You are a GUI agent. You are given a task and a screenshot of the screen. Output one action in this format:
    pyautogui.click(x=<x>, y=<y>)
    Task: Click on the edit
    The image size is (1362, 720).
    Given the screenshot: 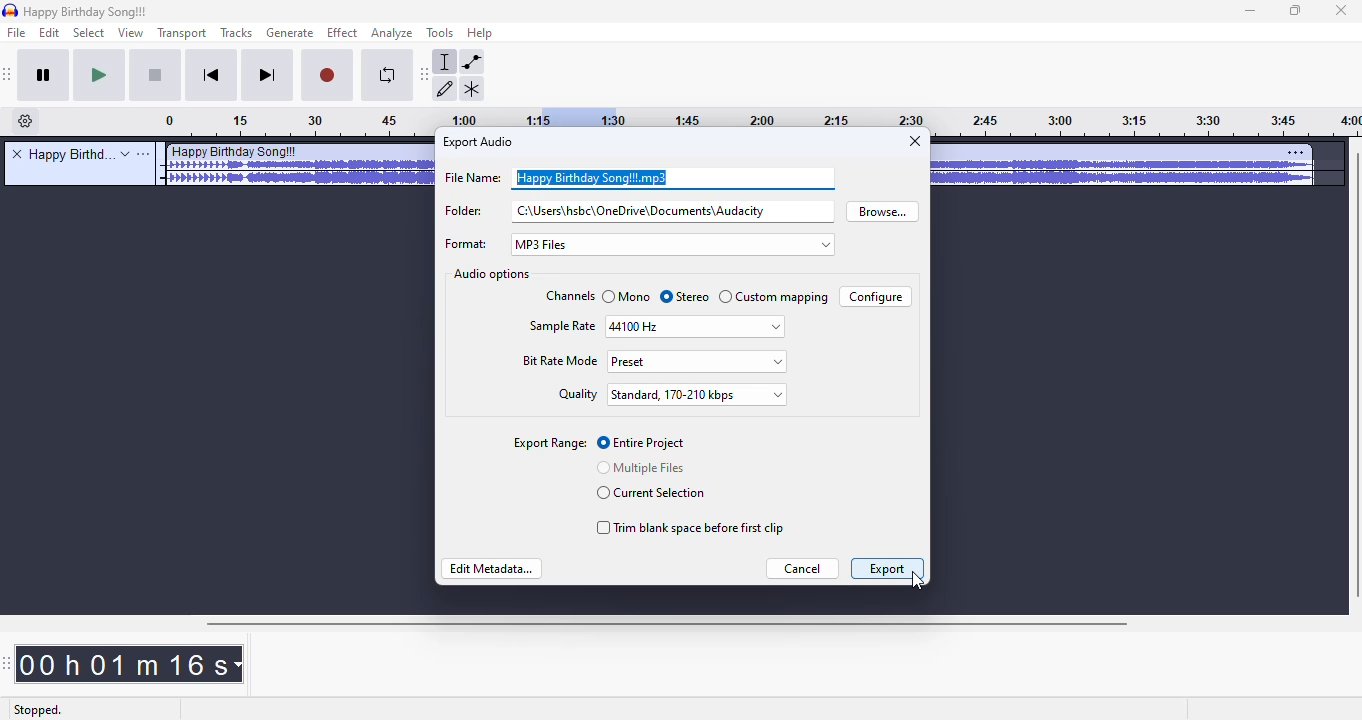 What is the action you would take?
    pyautogui.click(x=52, y=33)
    